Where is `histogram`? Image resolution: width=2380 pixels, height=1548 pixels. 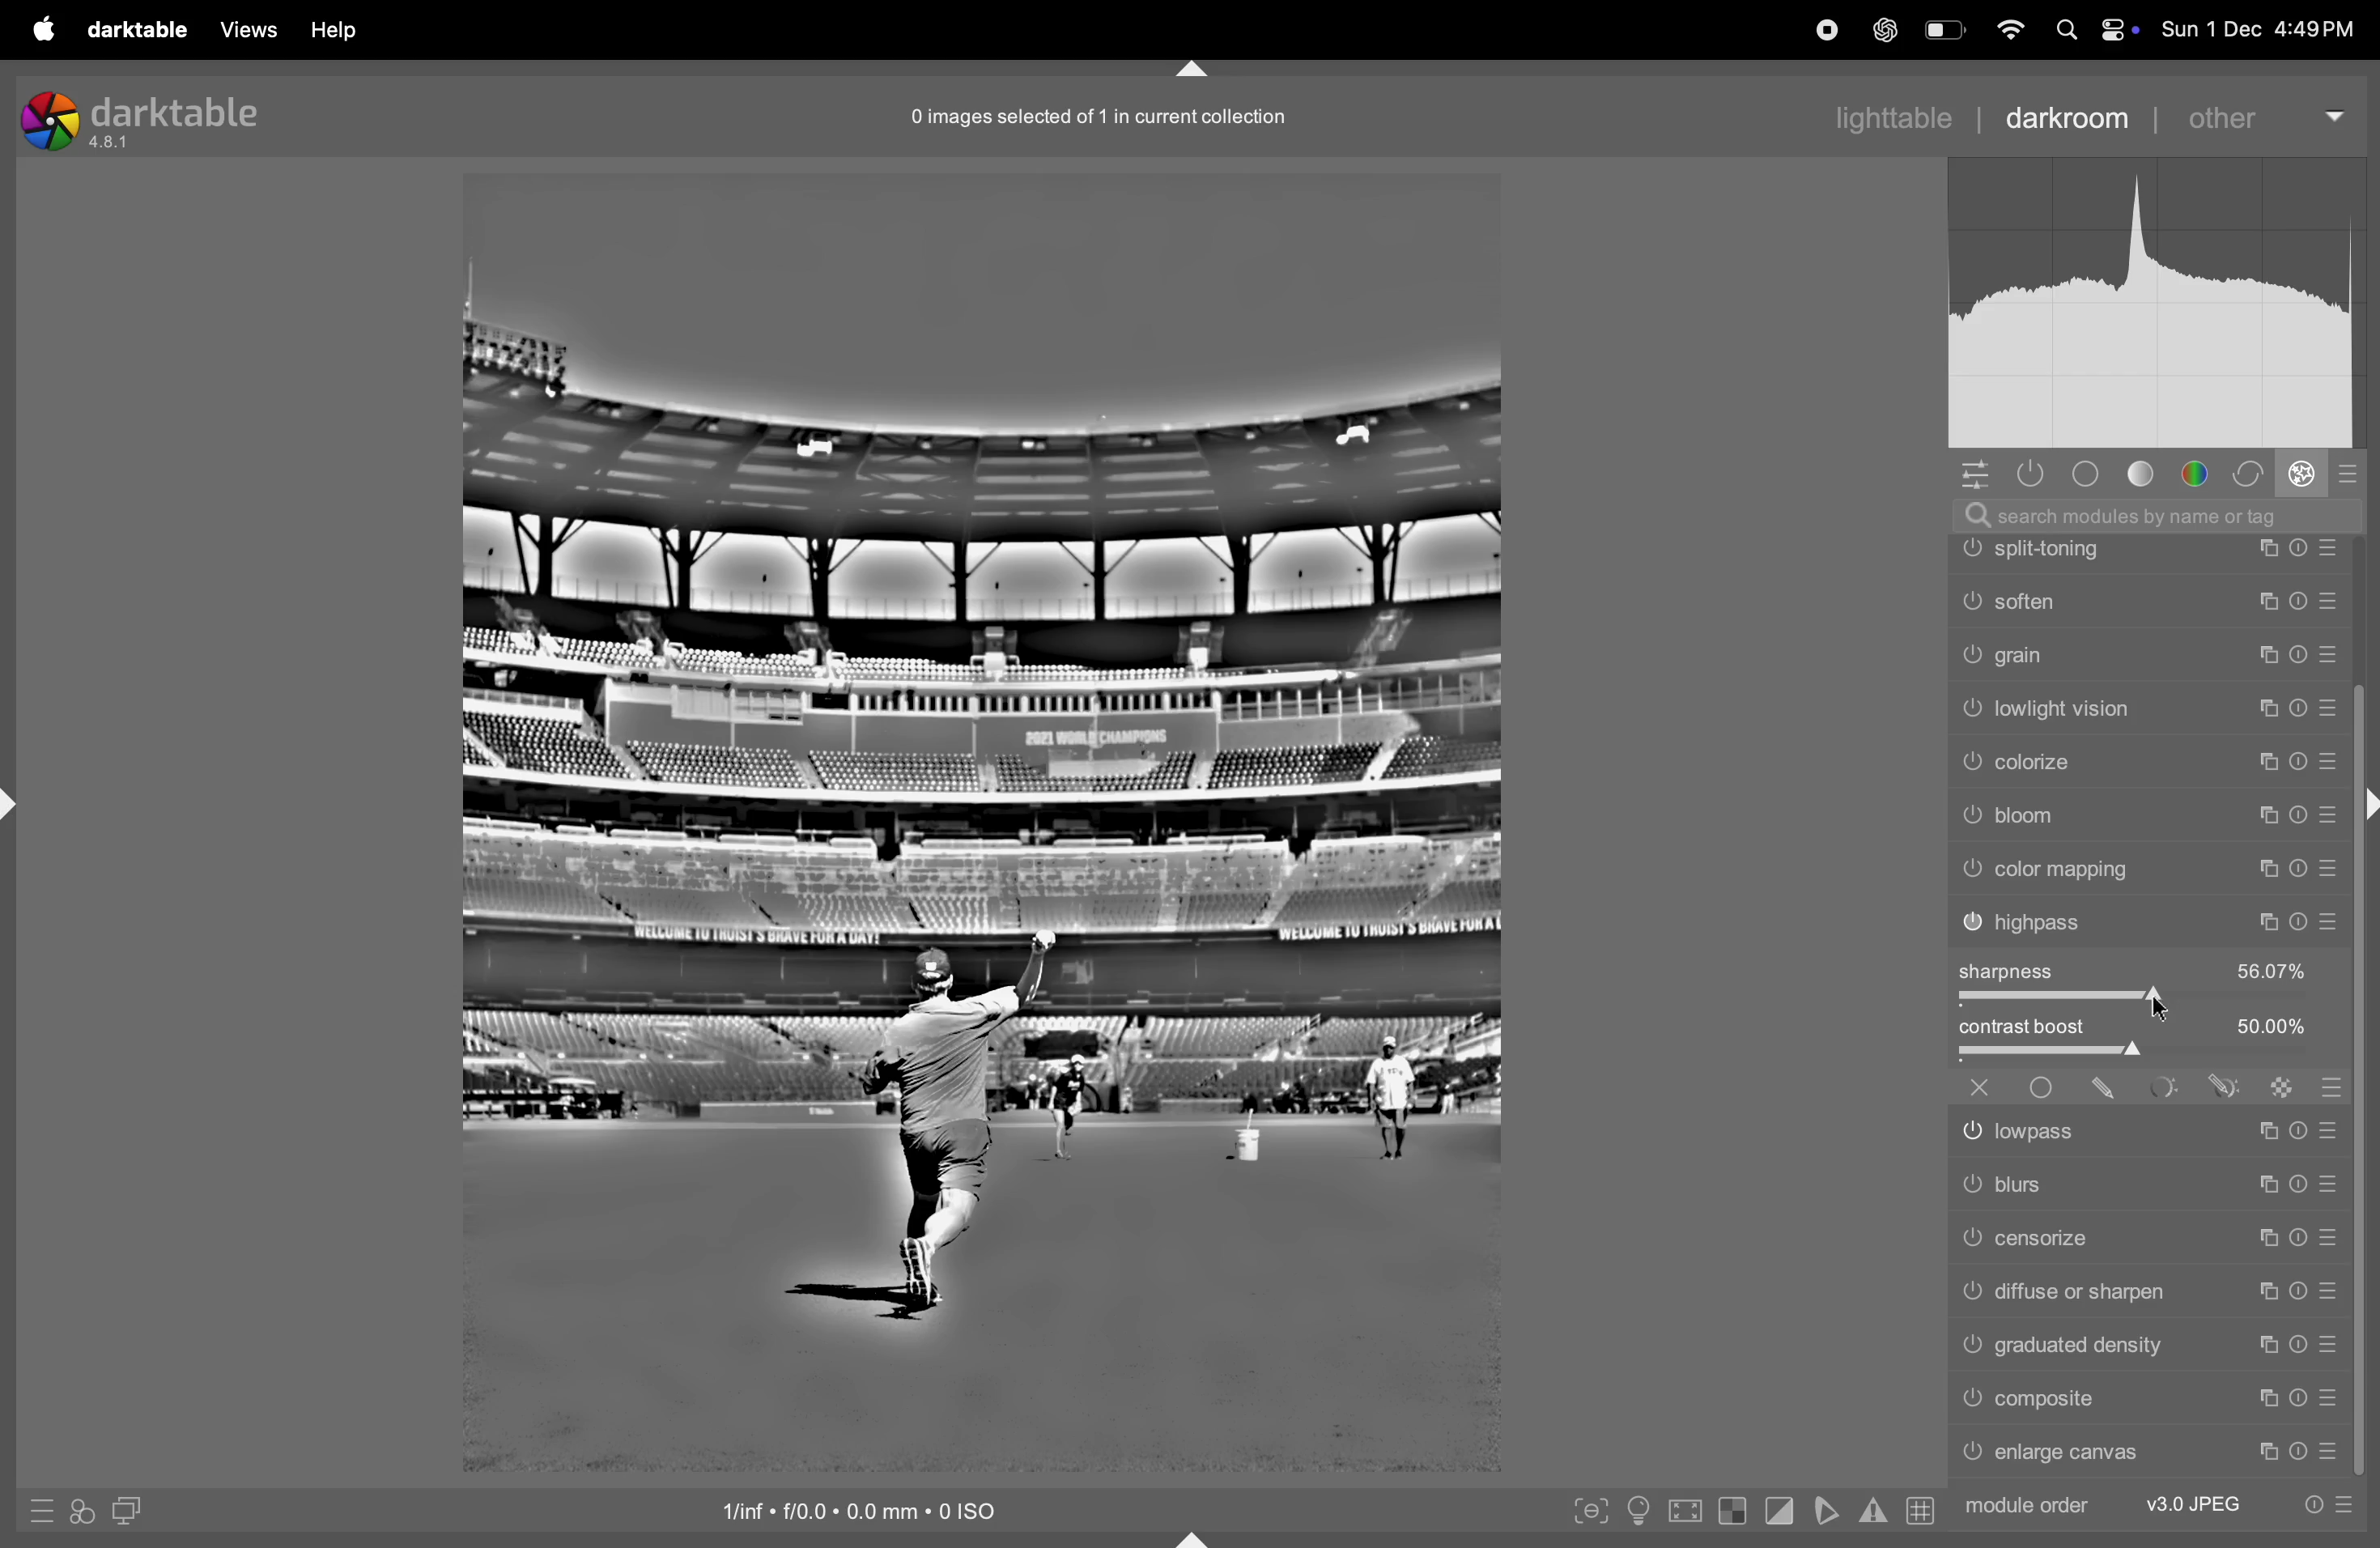 histogram is located at coordinates (2166, 311).